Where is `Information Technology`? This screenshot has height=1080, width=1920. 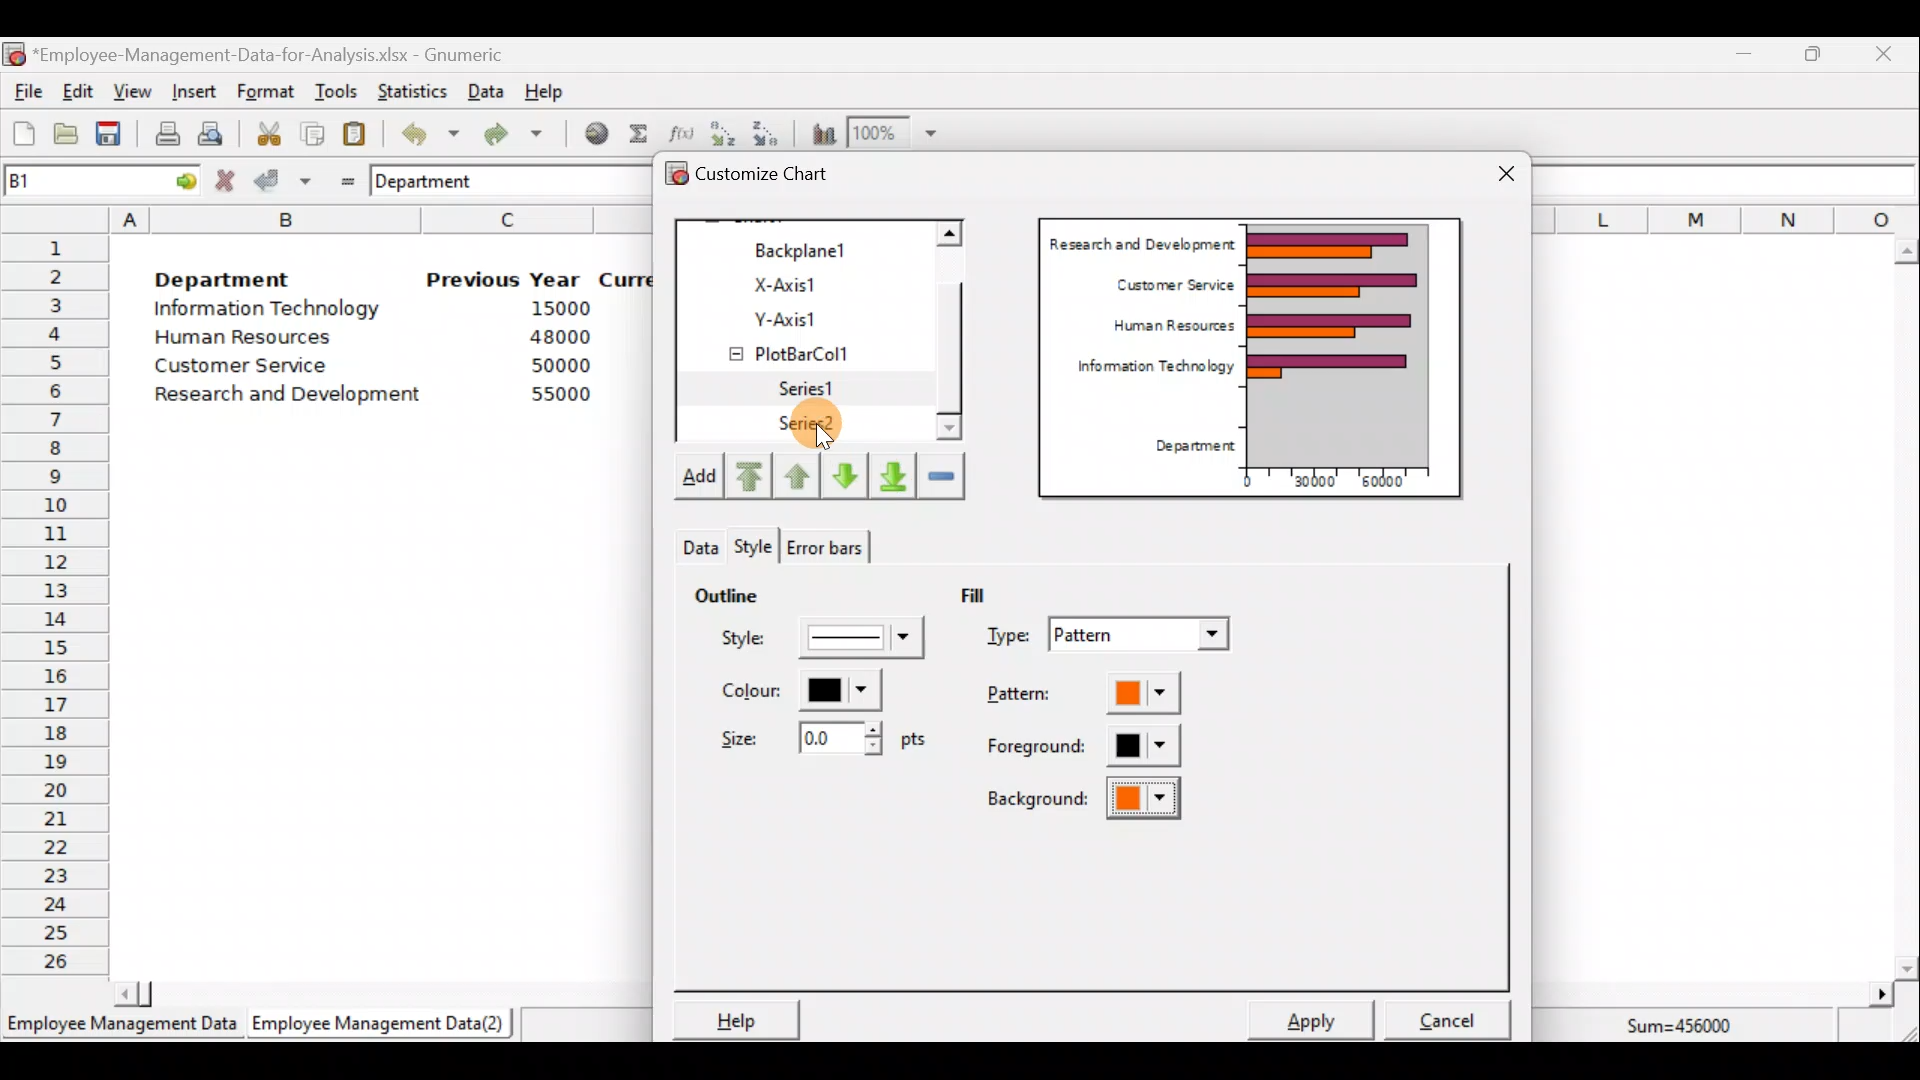 Information Technology is located at coordinates (270, 309).